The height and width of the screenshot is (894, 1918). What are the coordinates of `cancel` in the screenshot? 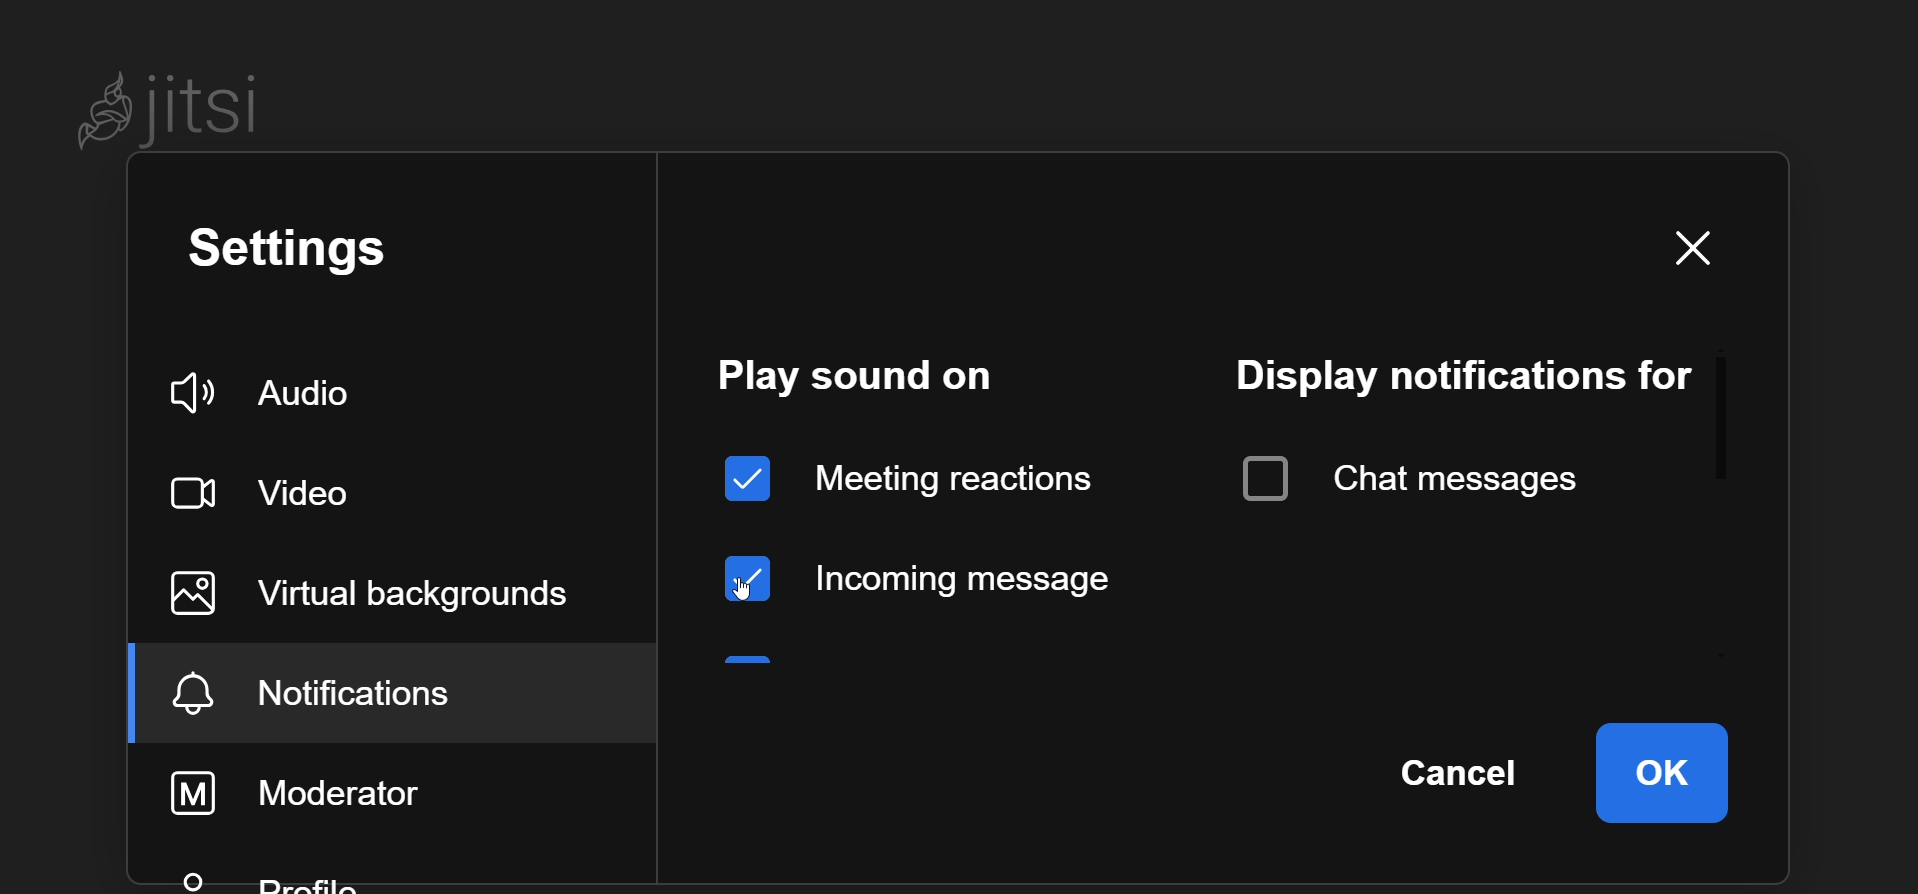 It's located at (1466, 769).